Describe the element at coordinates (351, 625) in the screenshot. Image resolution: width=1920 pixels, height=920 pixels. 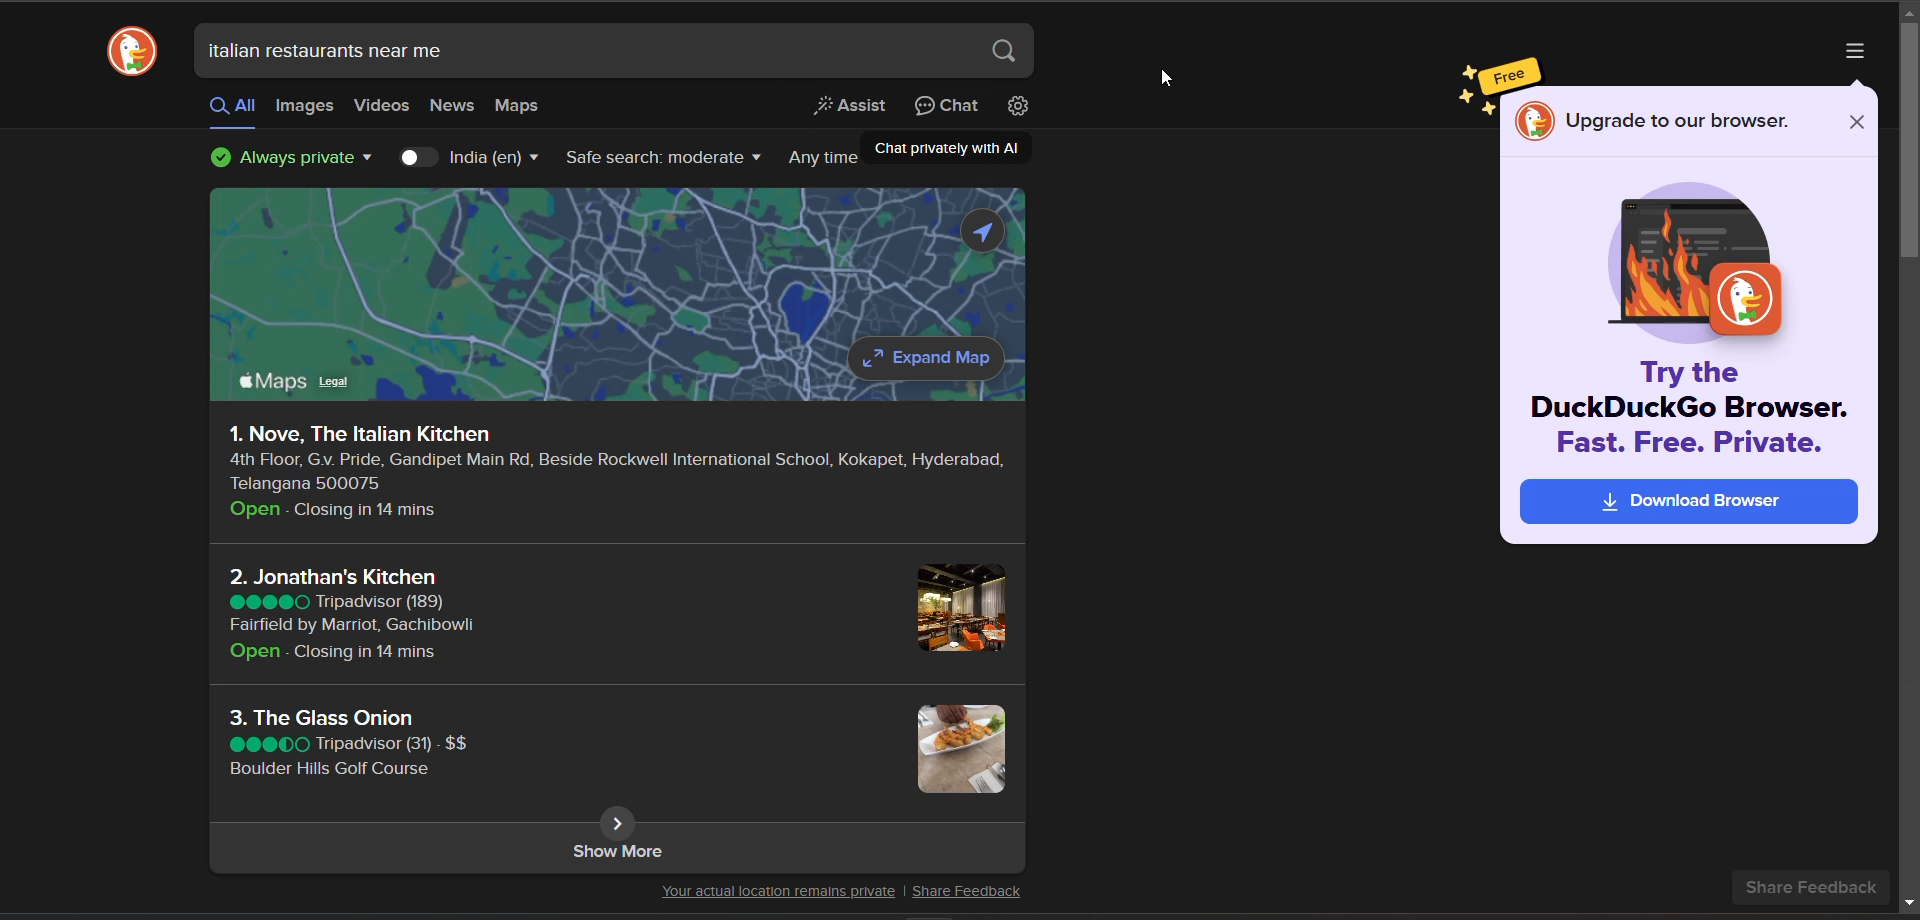
I see `Fairfield by Marriot, Gachibowli` at that location.